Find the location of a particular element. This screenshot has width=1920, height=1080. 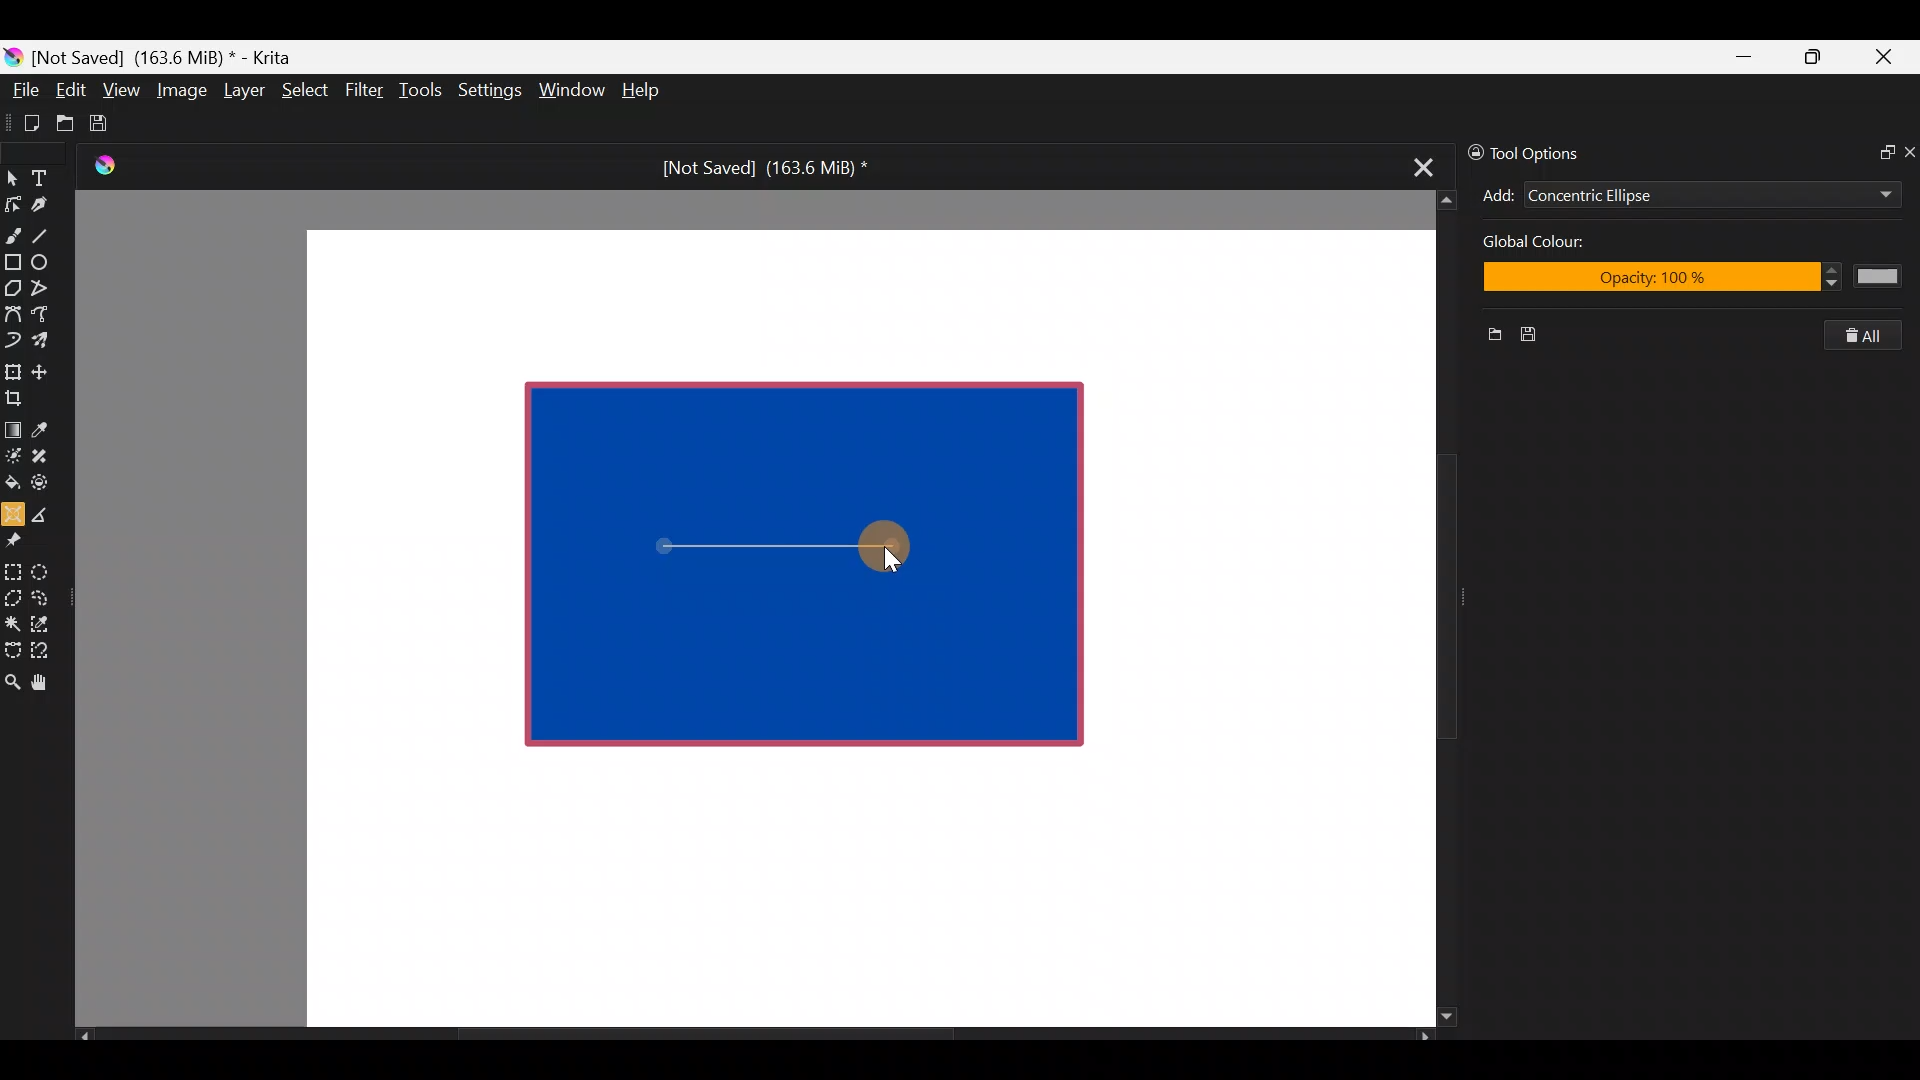

Elliptical selection tool is located at coordinates (47, 569).